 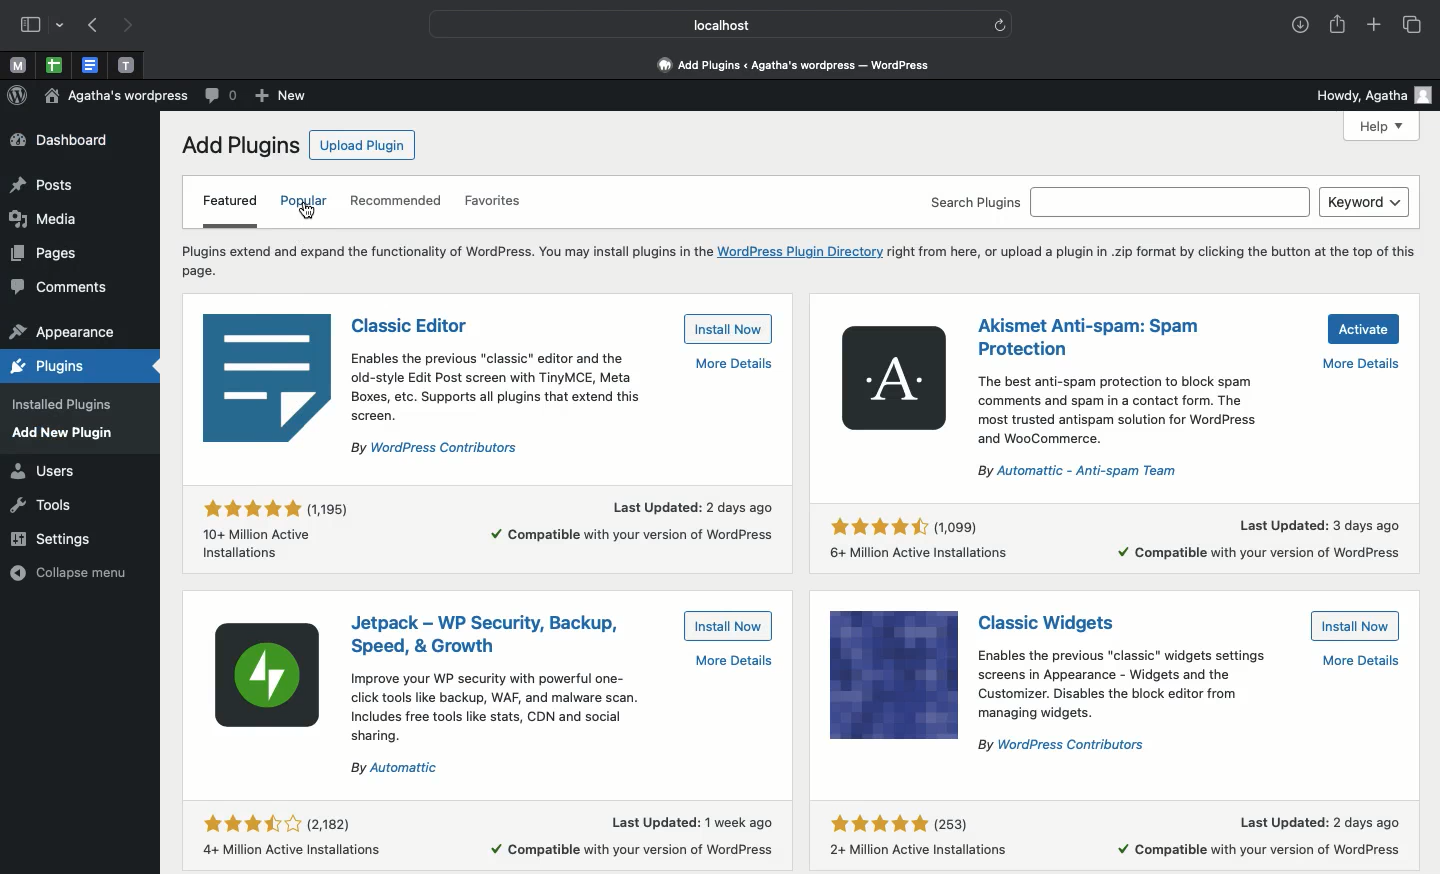 I want to click on settings, so click(x=51, y=538).